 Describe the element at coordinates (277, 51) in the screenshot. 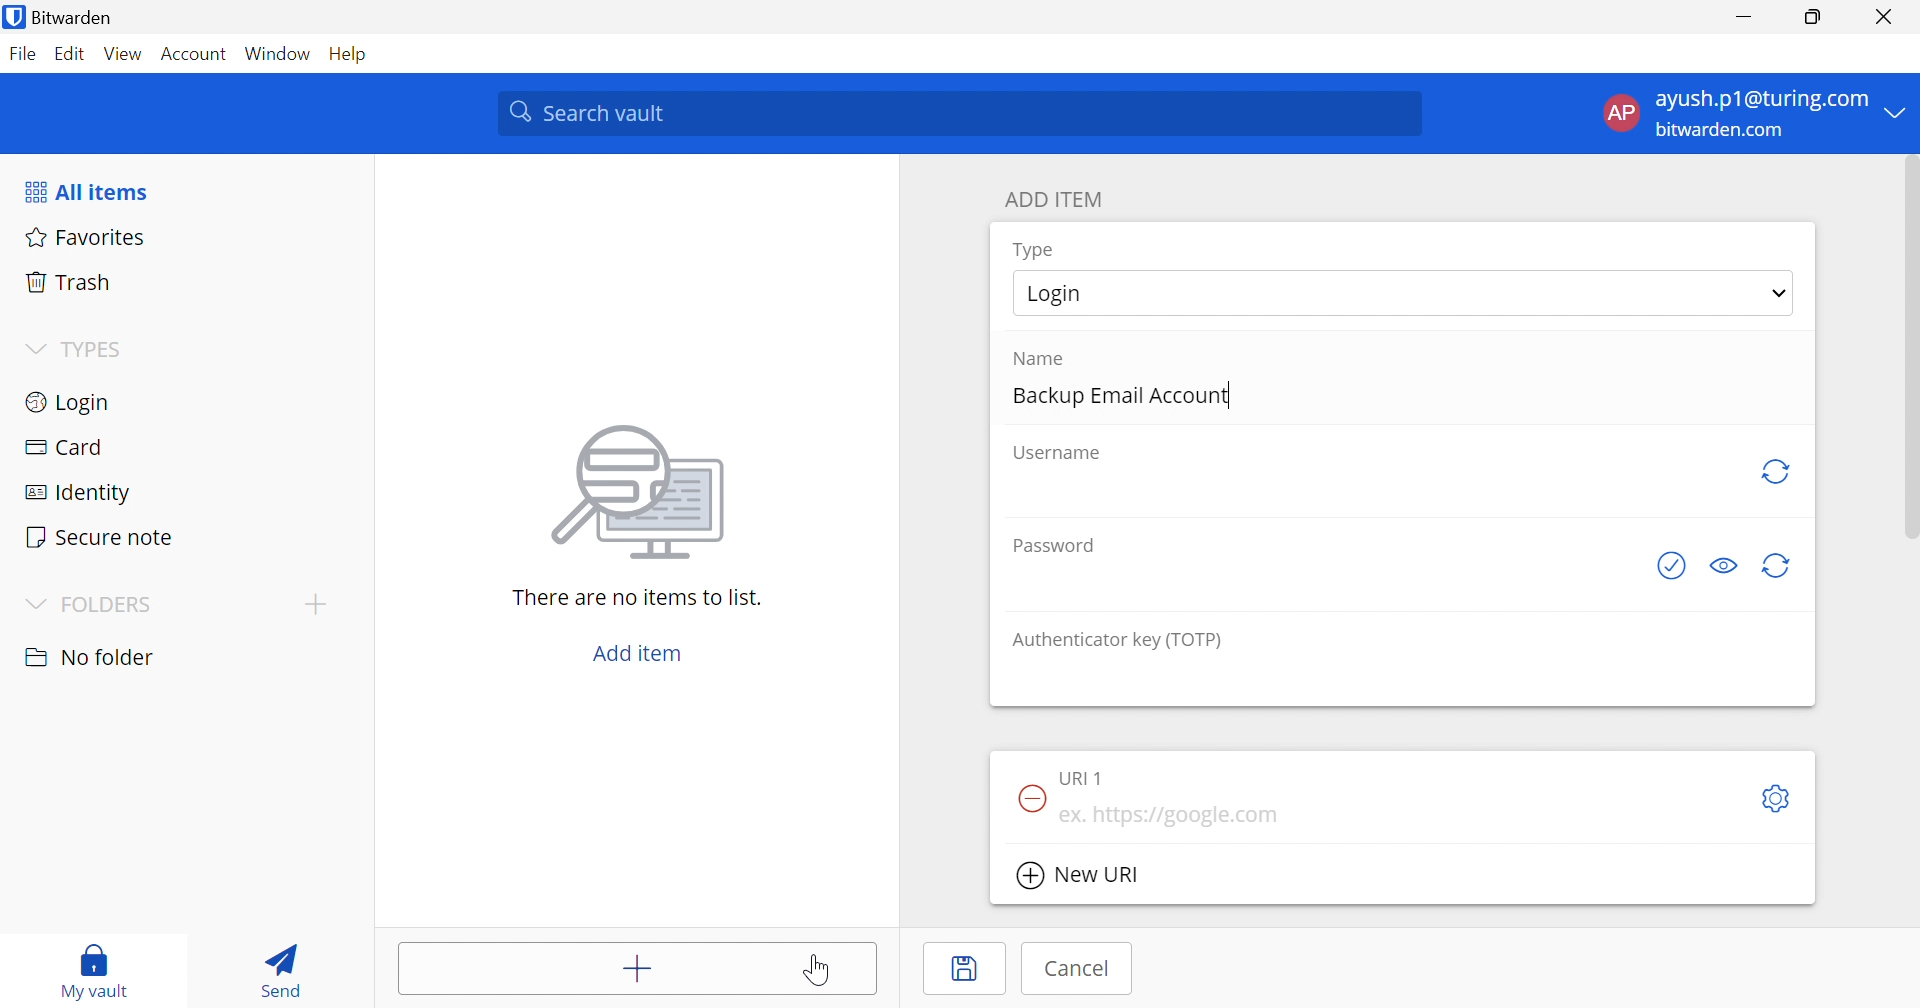

I see `Window` at that location.